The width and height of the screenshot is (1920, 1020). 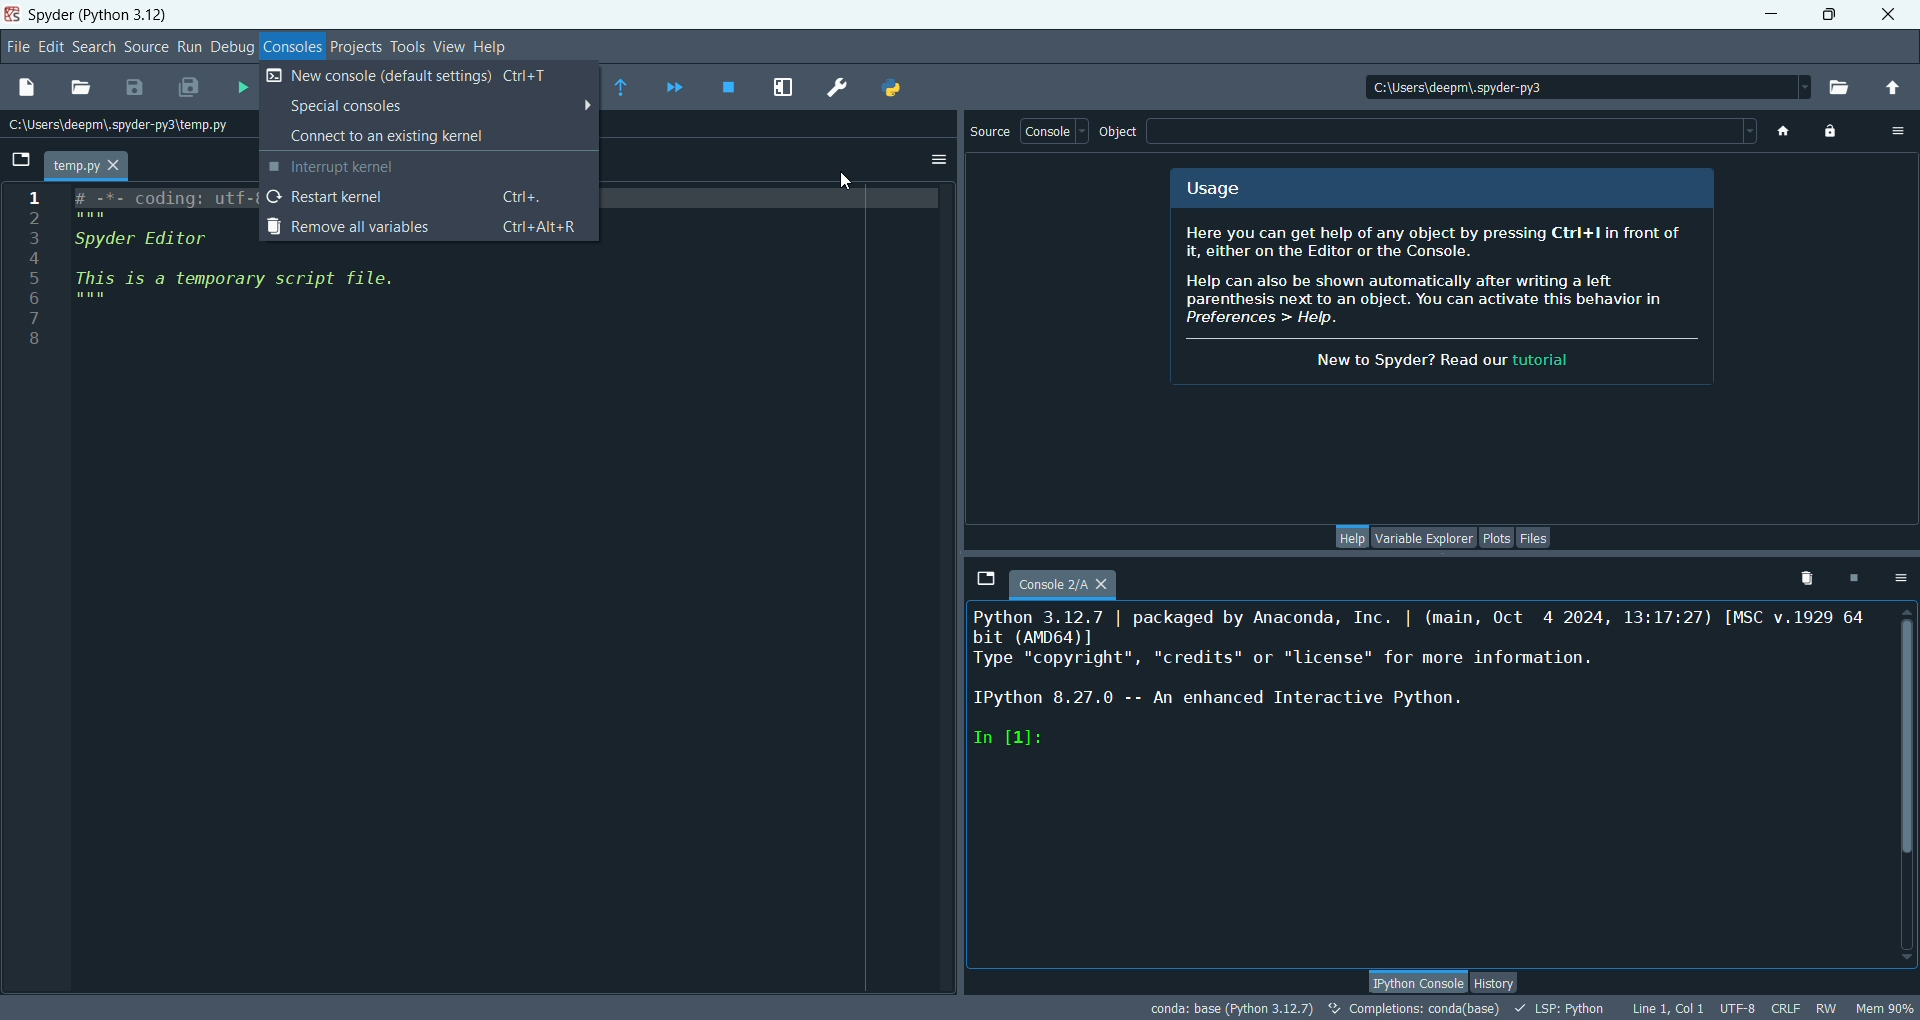 What do you see at coordinates (1841, 82) in the screenshot?
I see `browse working directory` at bounding box center [1841, 82].